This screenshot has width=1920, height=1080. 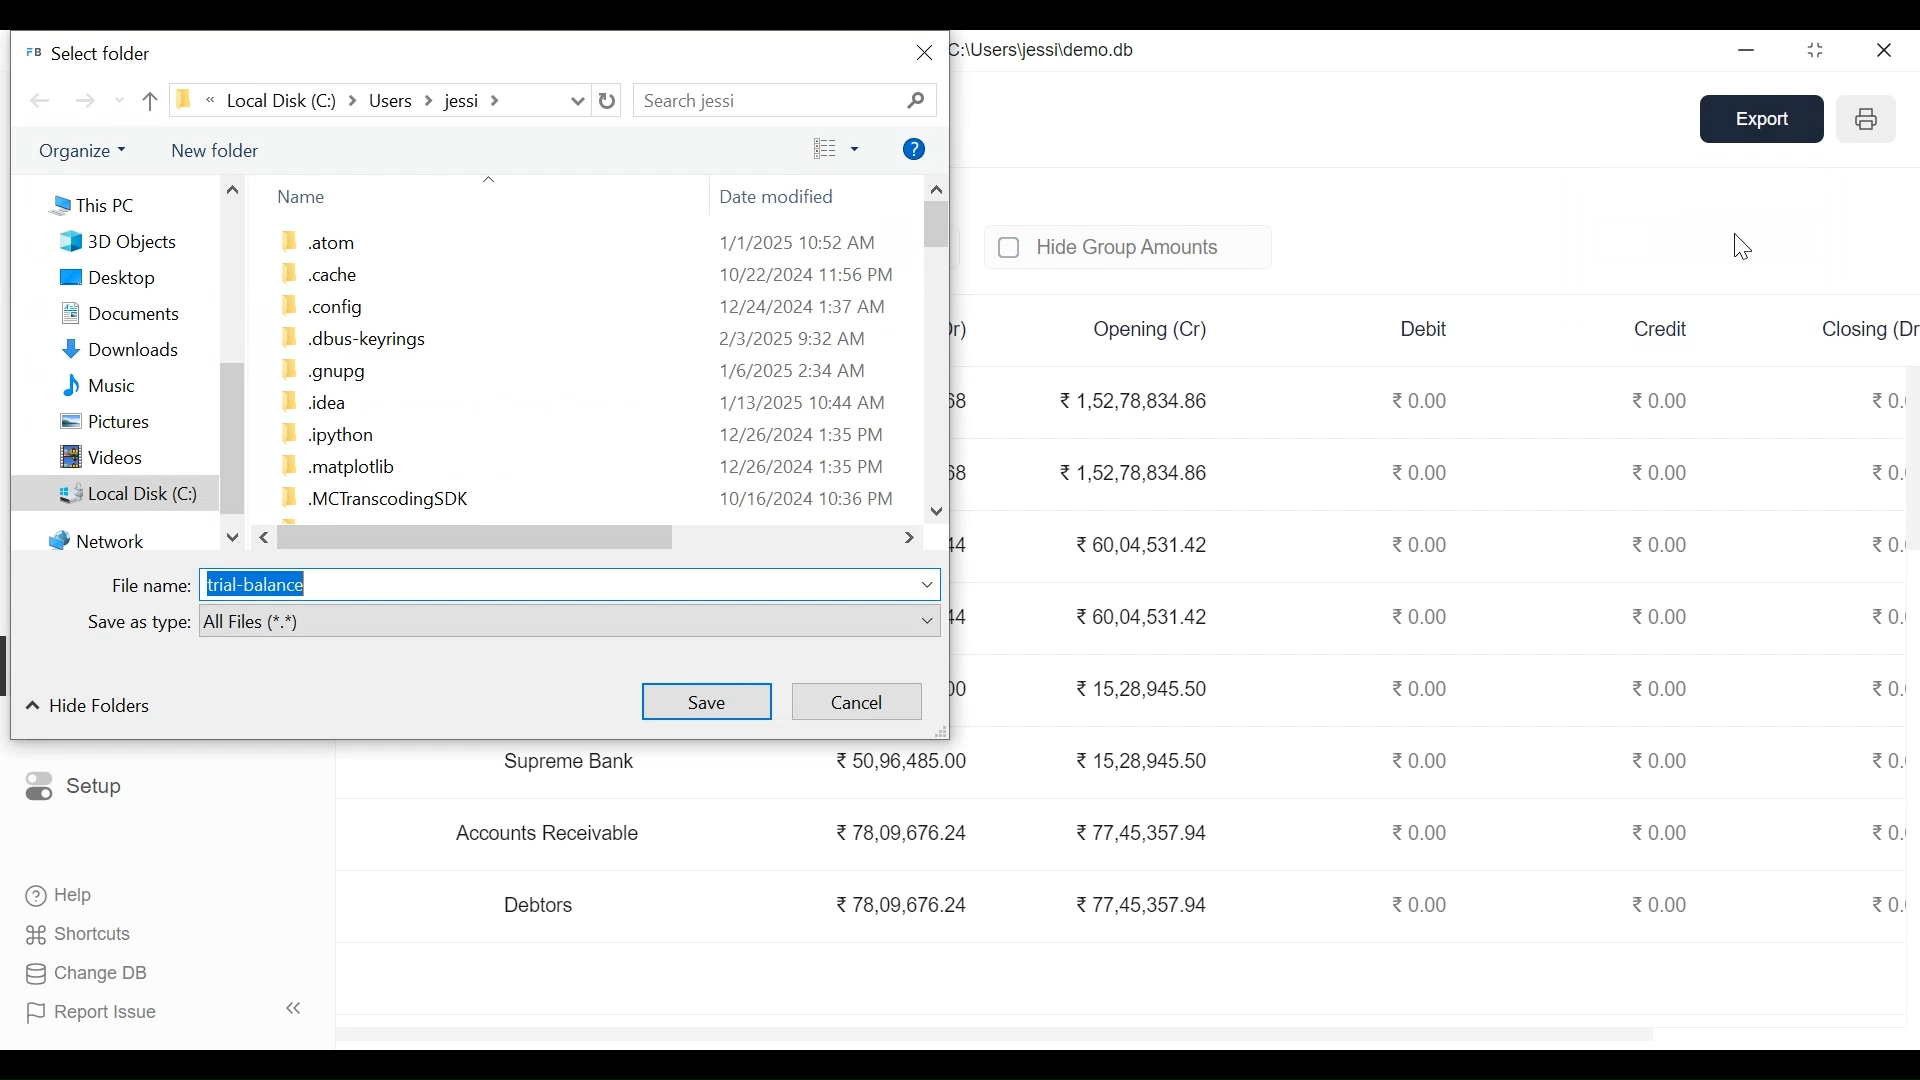 I want to click on Shortcuts, so click(x=81, y=933).